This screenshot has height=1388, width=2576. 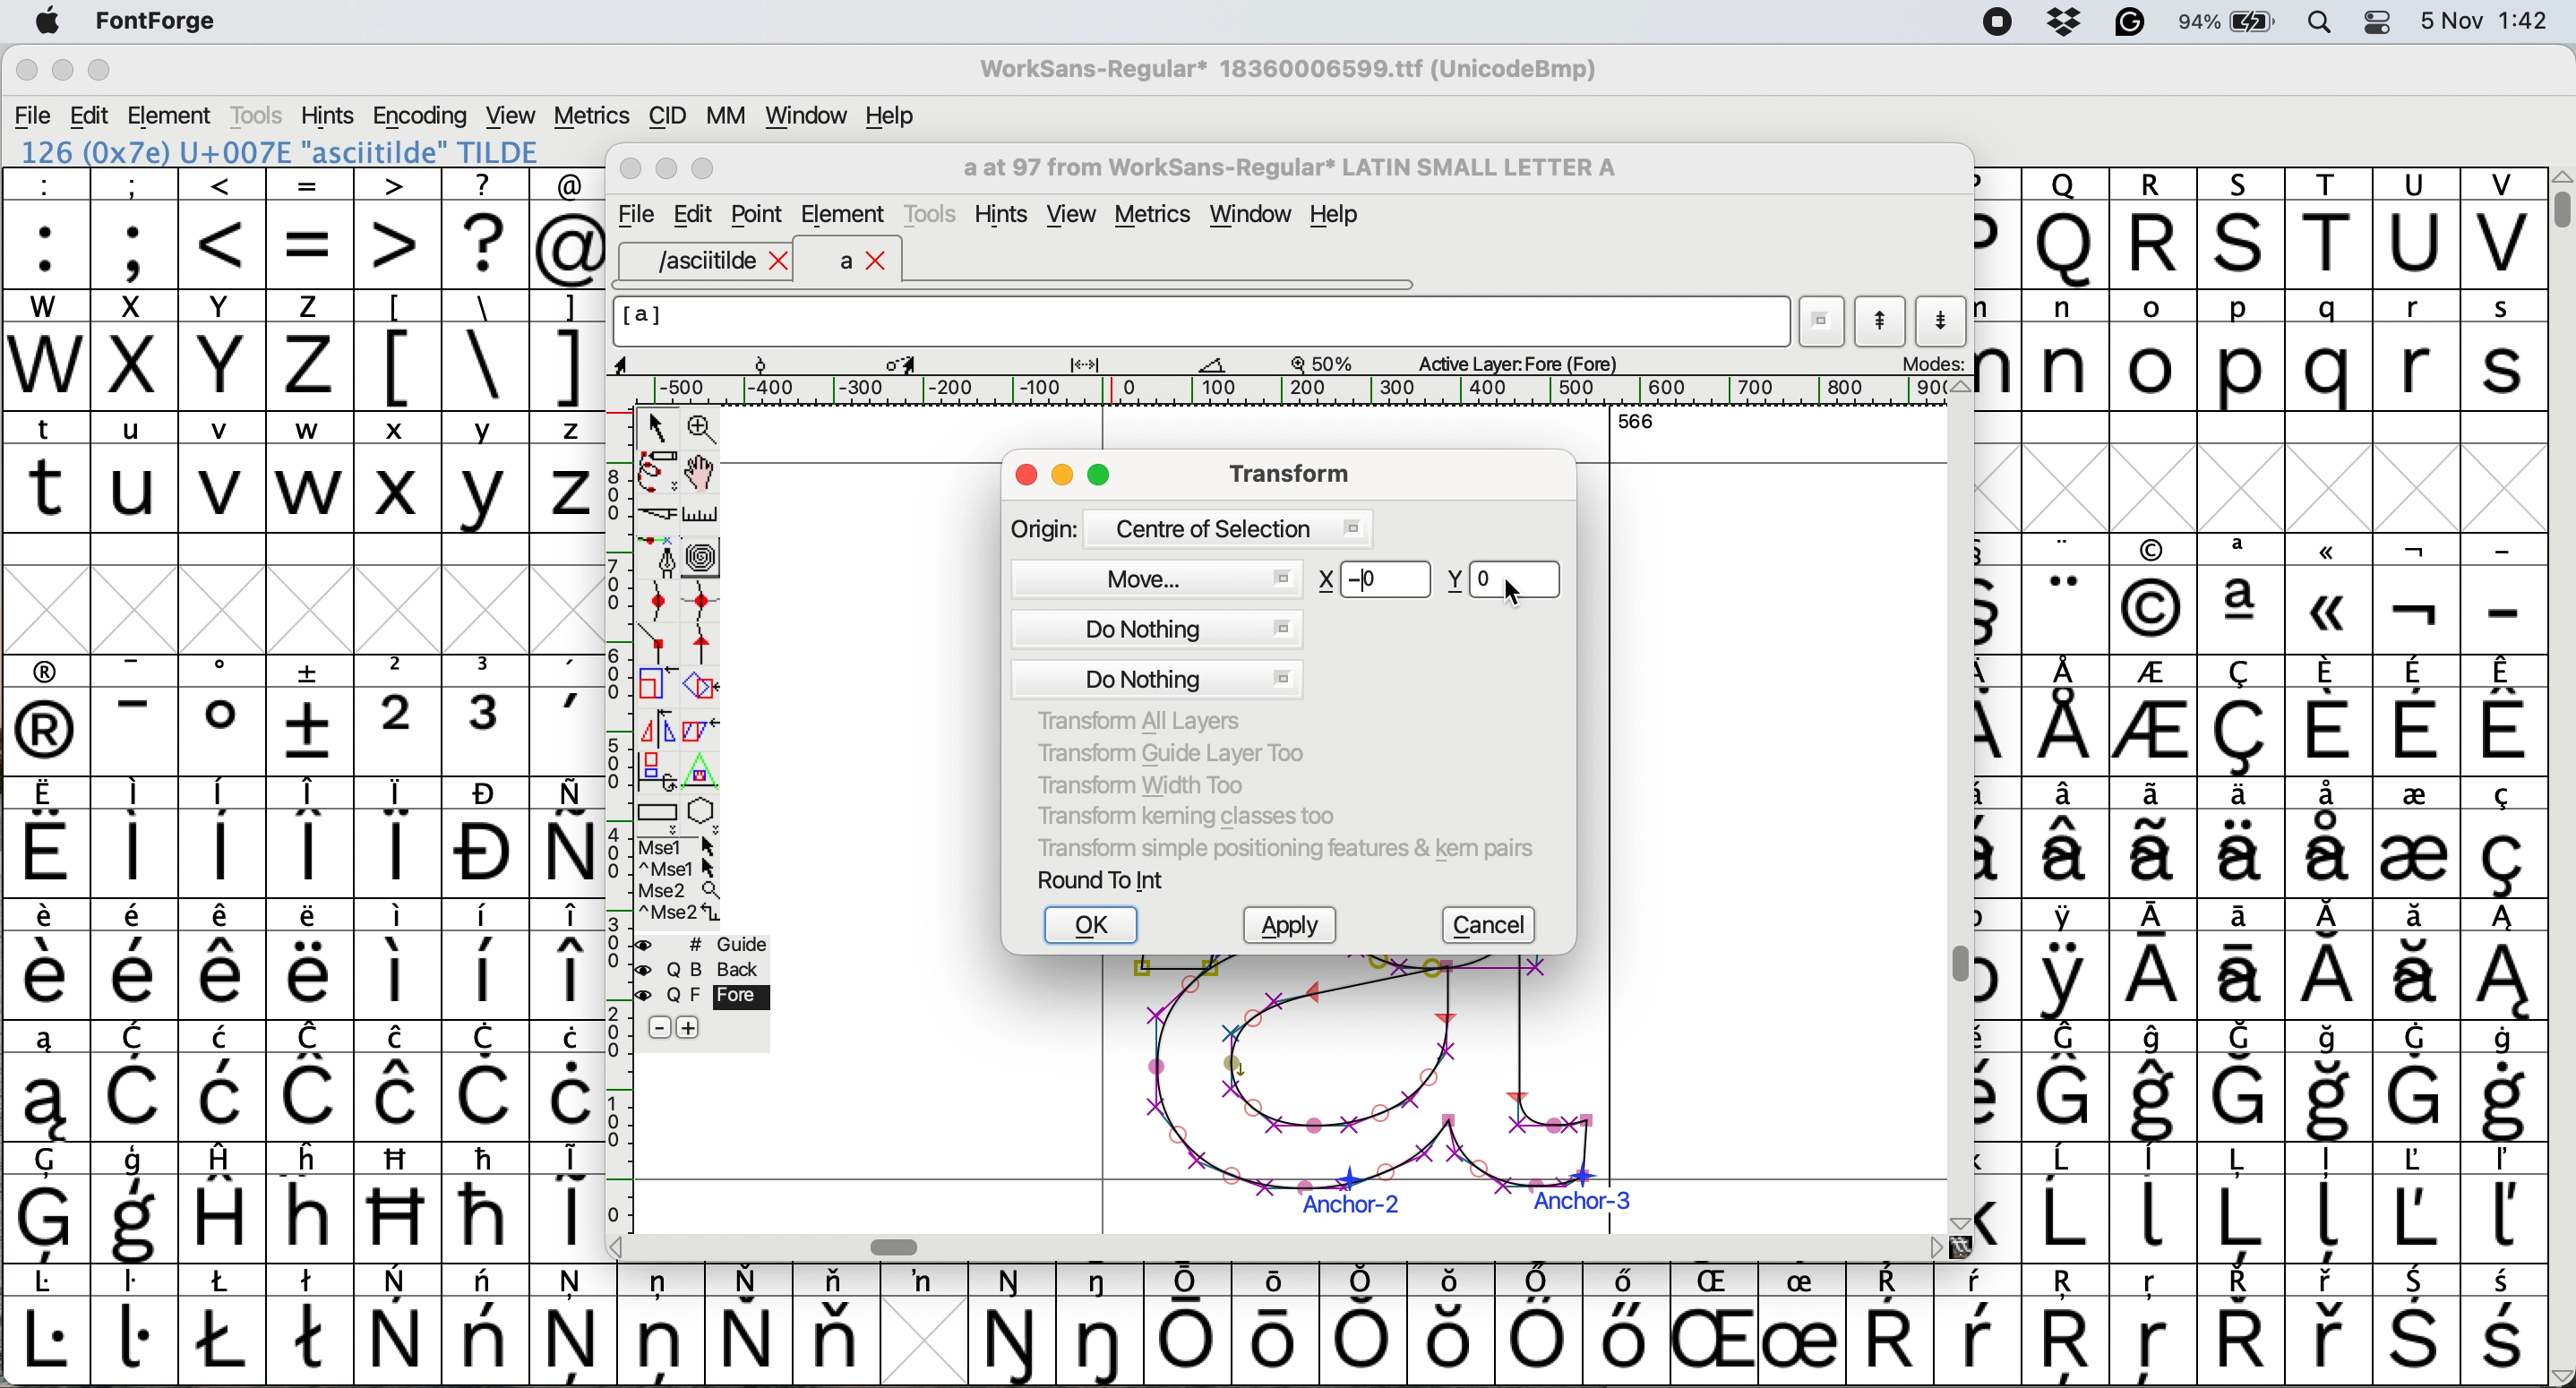 I want to click on [, so click(x=399, y=350).